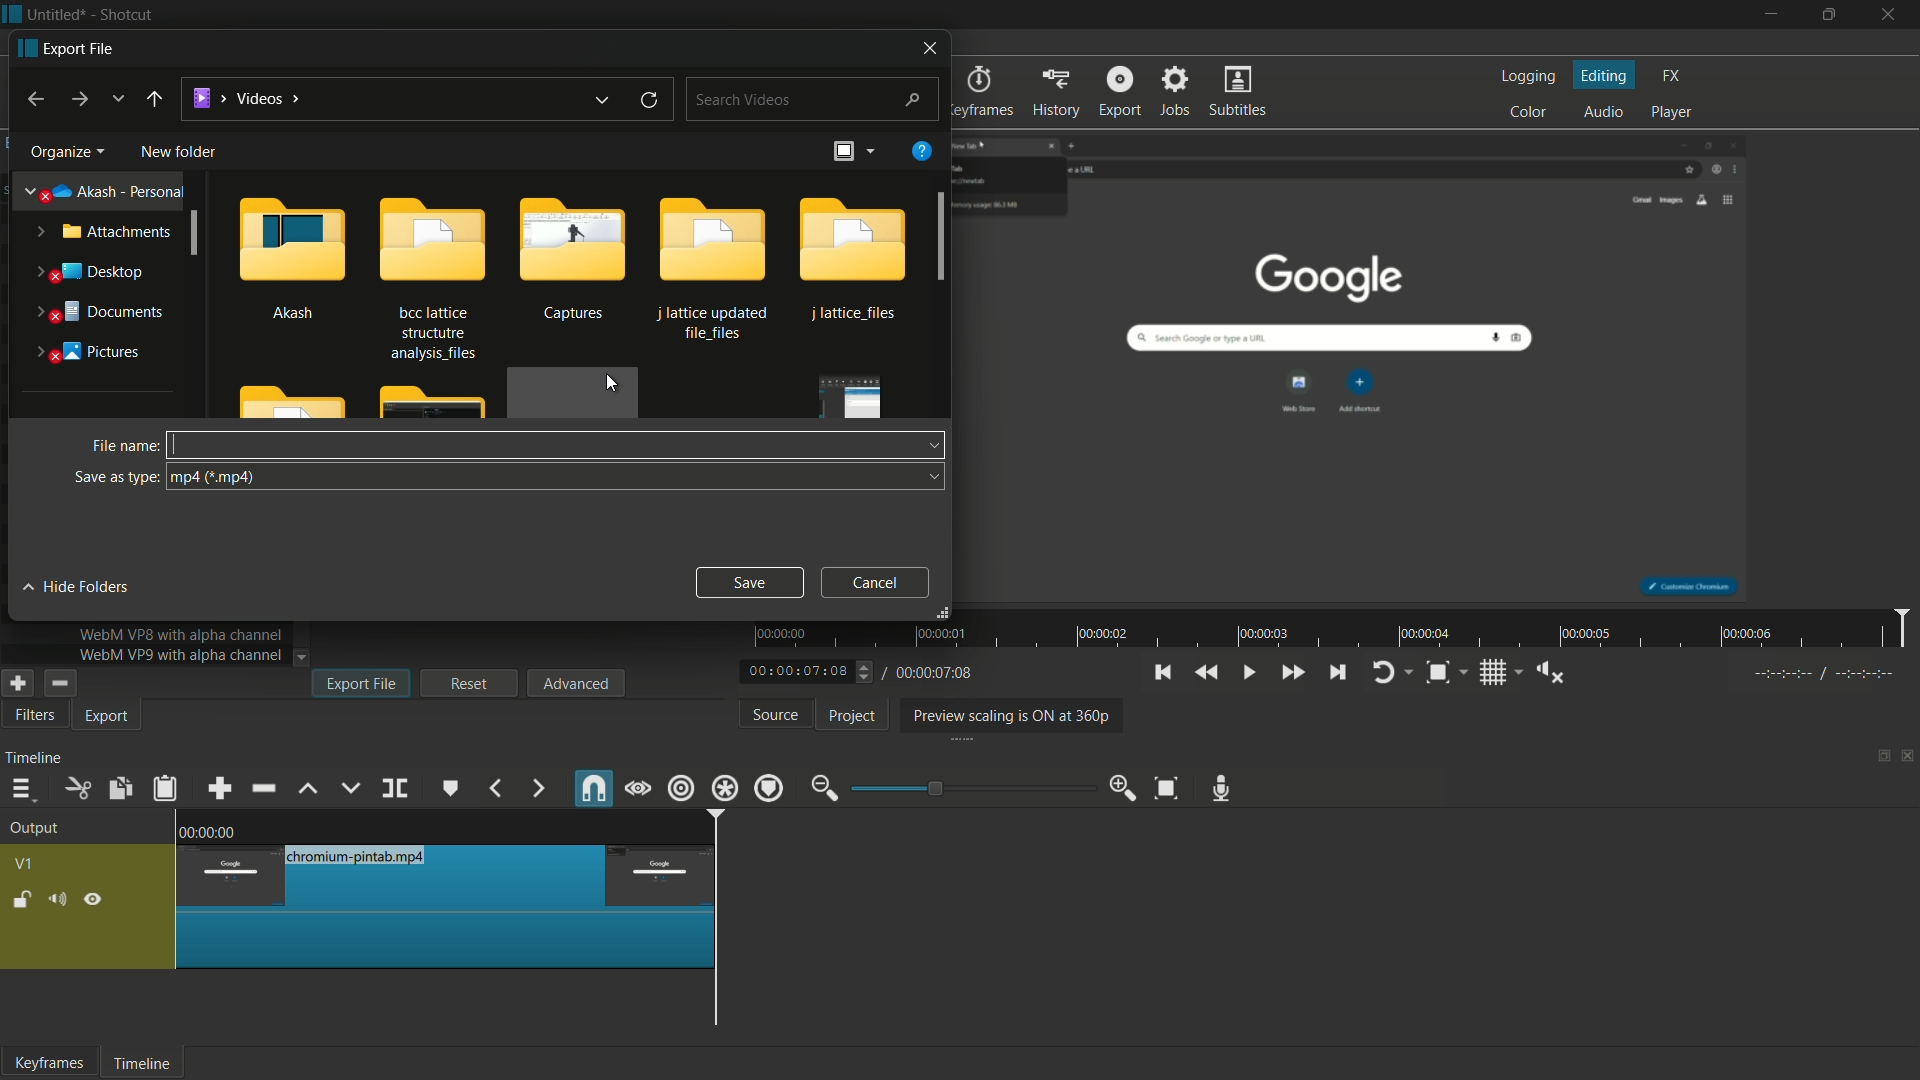 This screenshot has height=1080, width=1920. Describe the element at coordinates (800, 673) in the screenshot. I see `current time` at that location.